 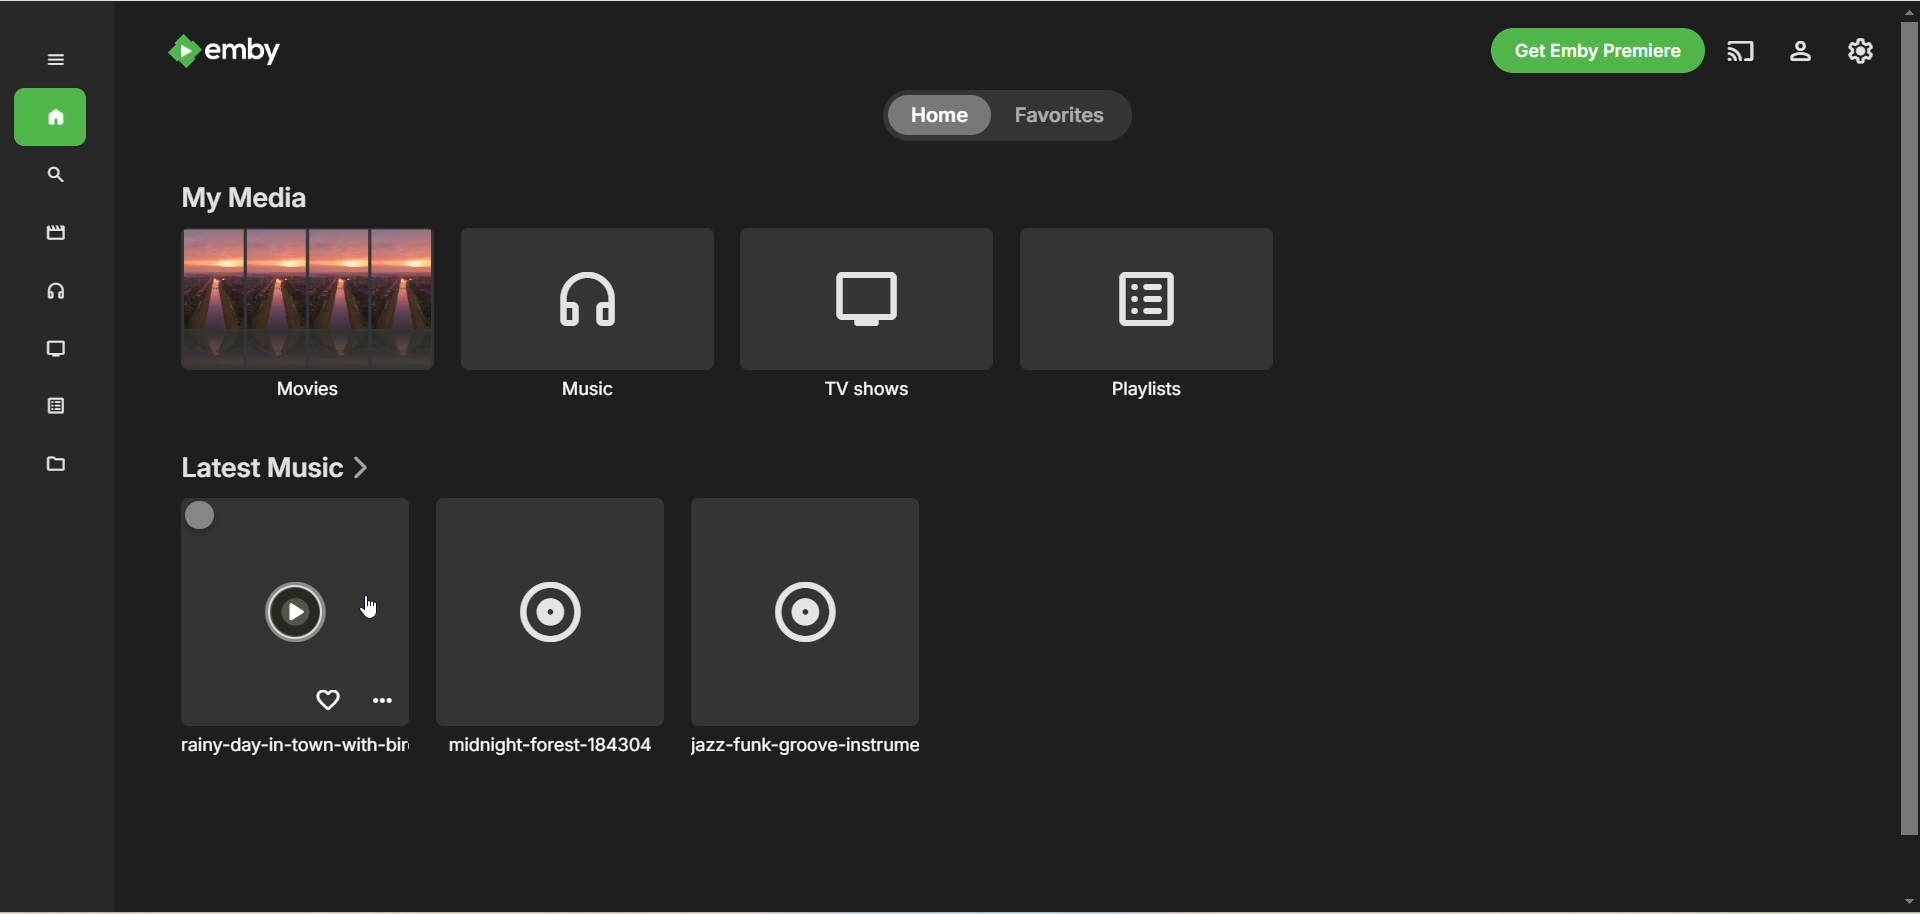 What do you see at coordinates (364, 608) in the screenshot?
I see `cursor` at bounding box center [364, 608].